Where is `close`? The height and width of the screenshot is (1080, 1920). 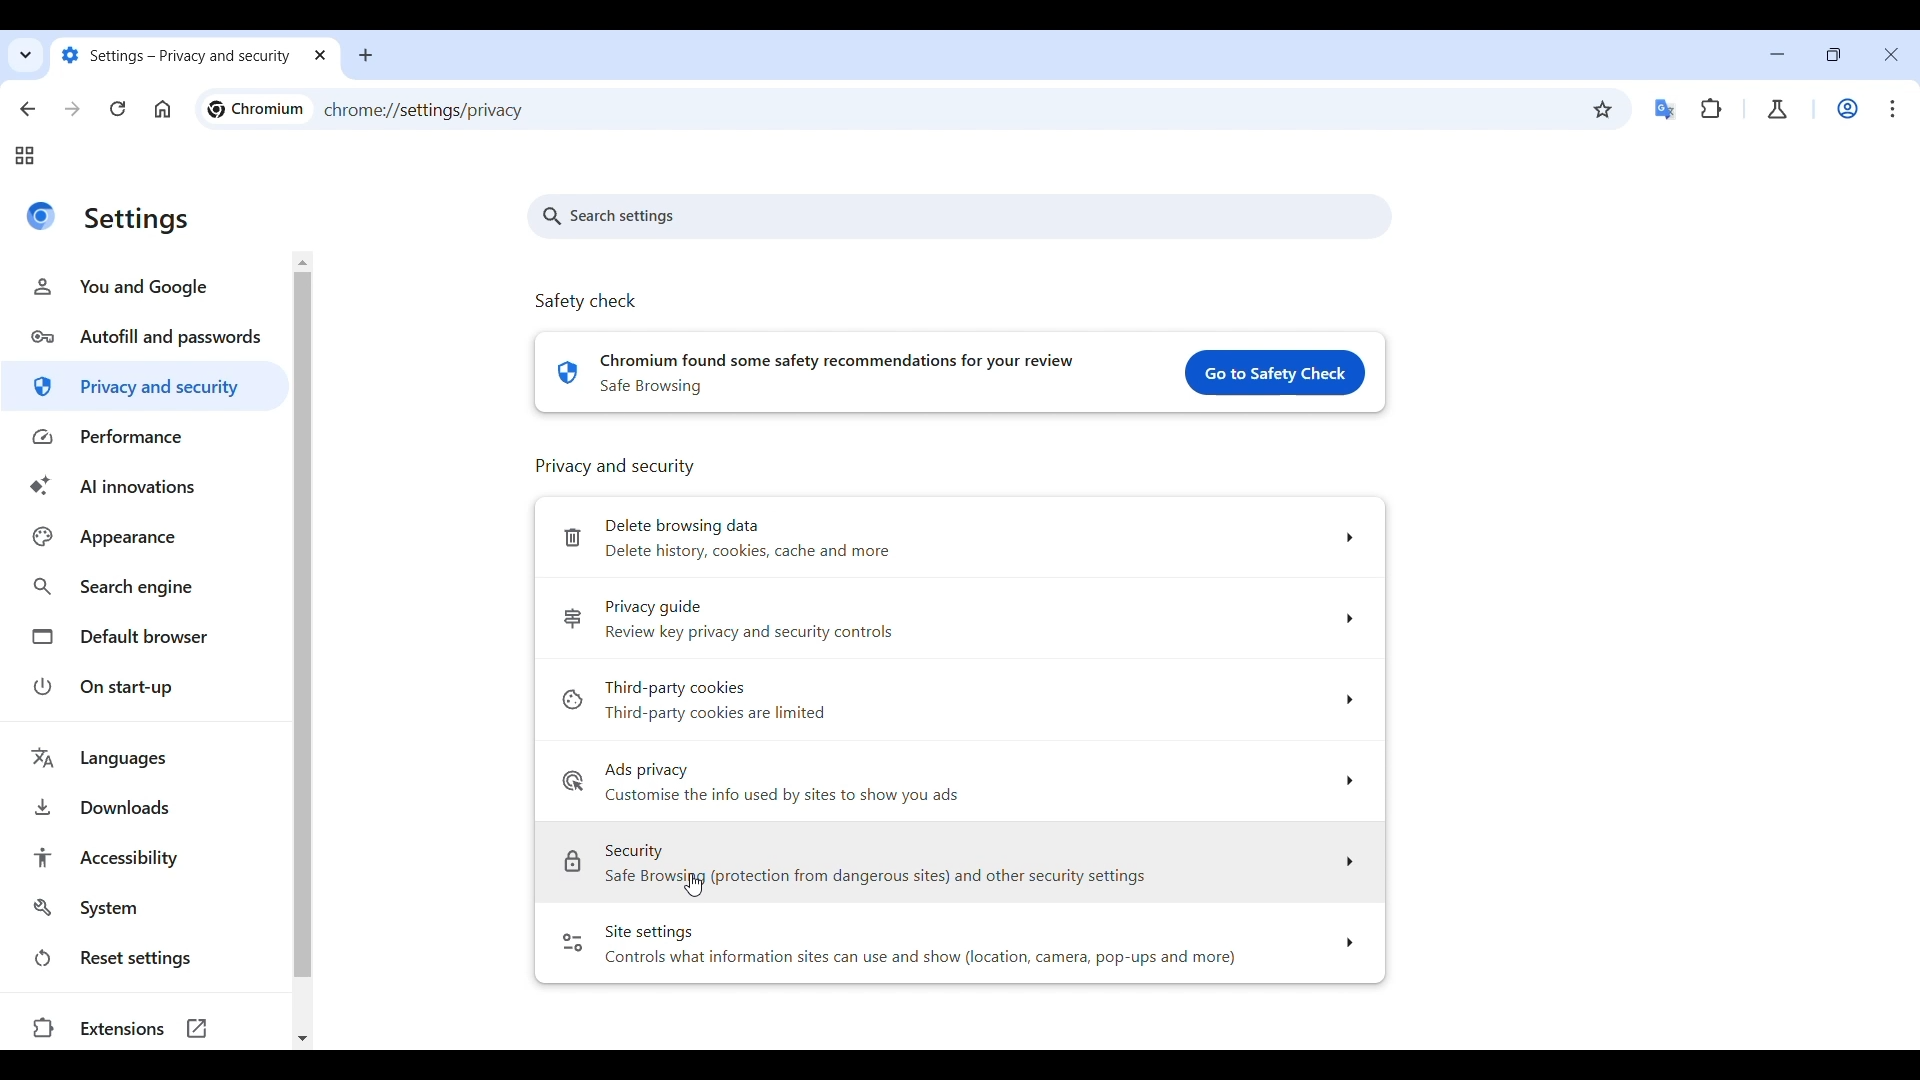
close is located at coordinates (321, 58).